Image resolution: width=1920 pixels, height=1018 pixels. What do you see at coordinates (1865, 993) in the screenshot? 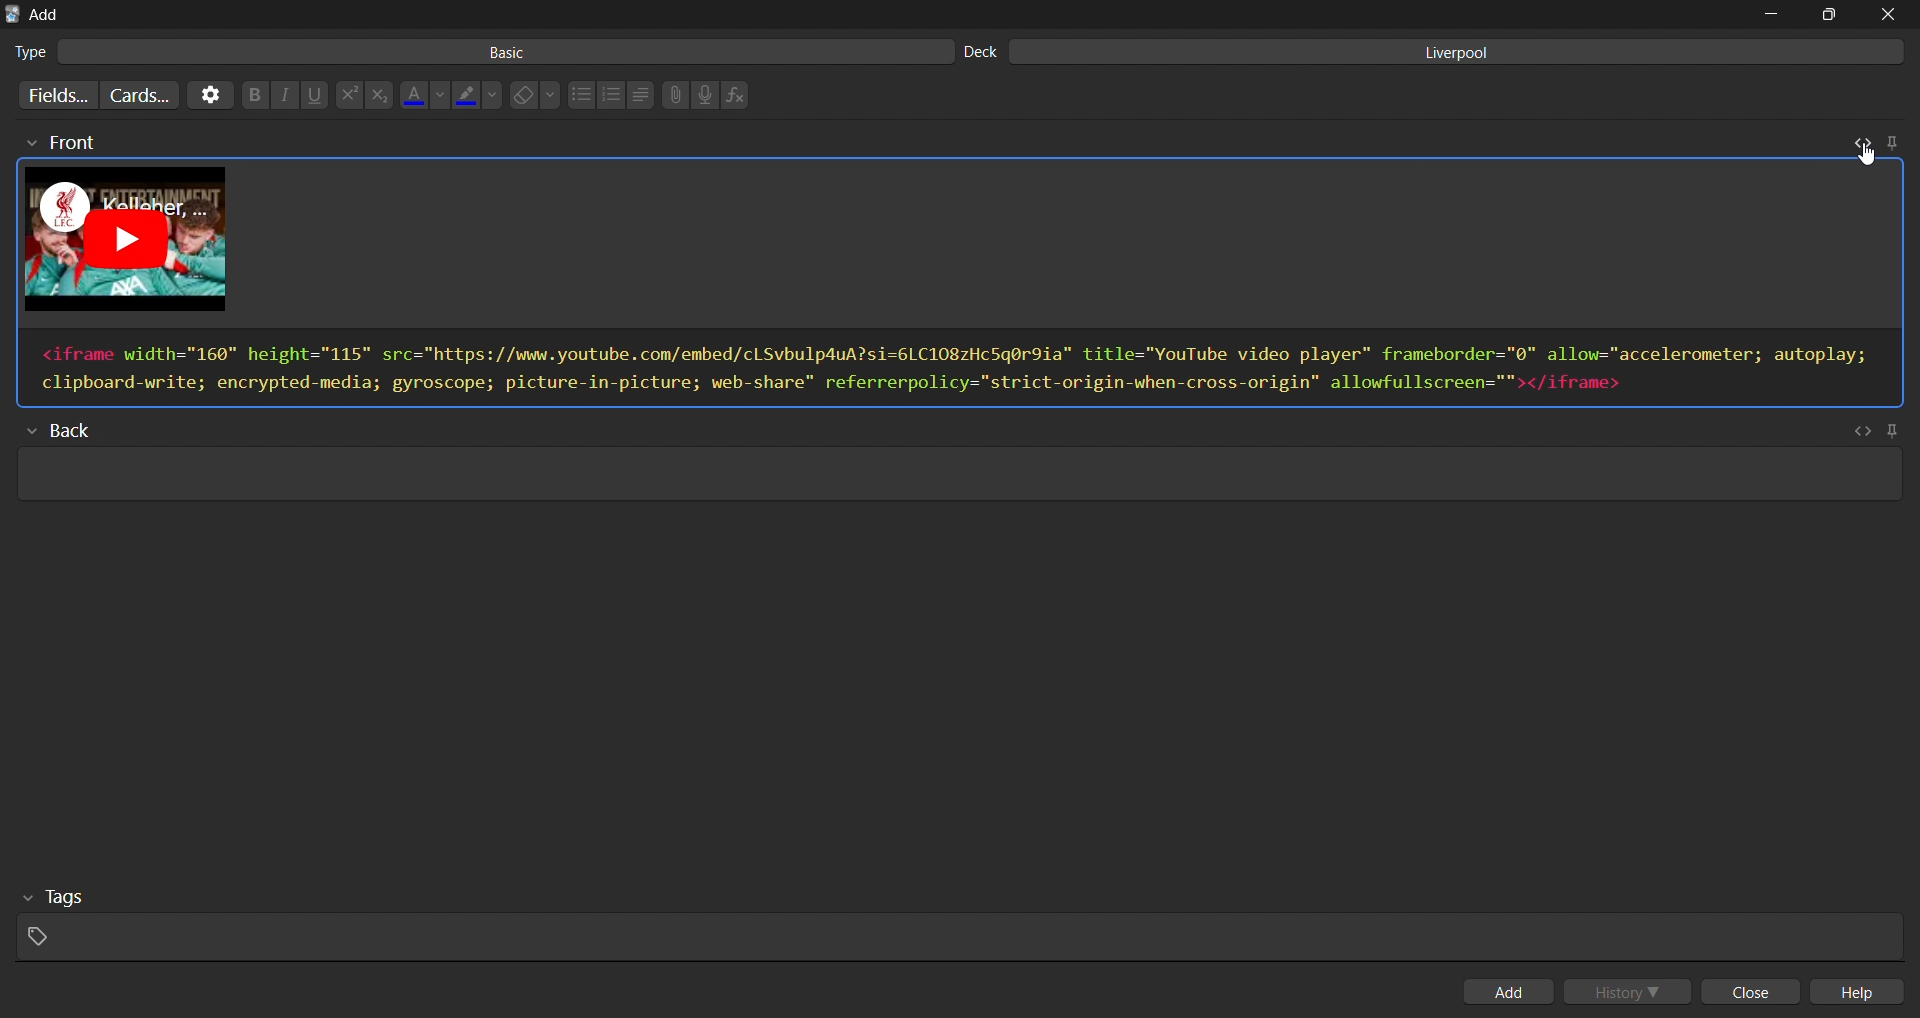
I see `help` at bounding box center [1865, 993].